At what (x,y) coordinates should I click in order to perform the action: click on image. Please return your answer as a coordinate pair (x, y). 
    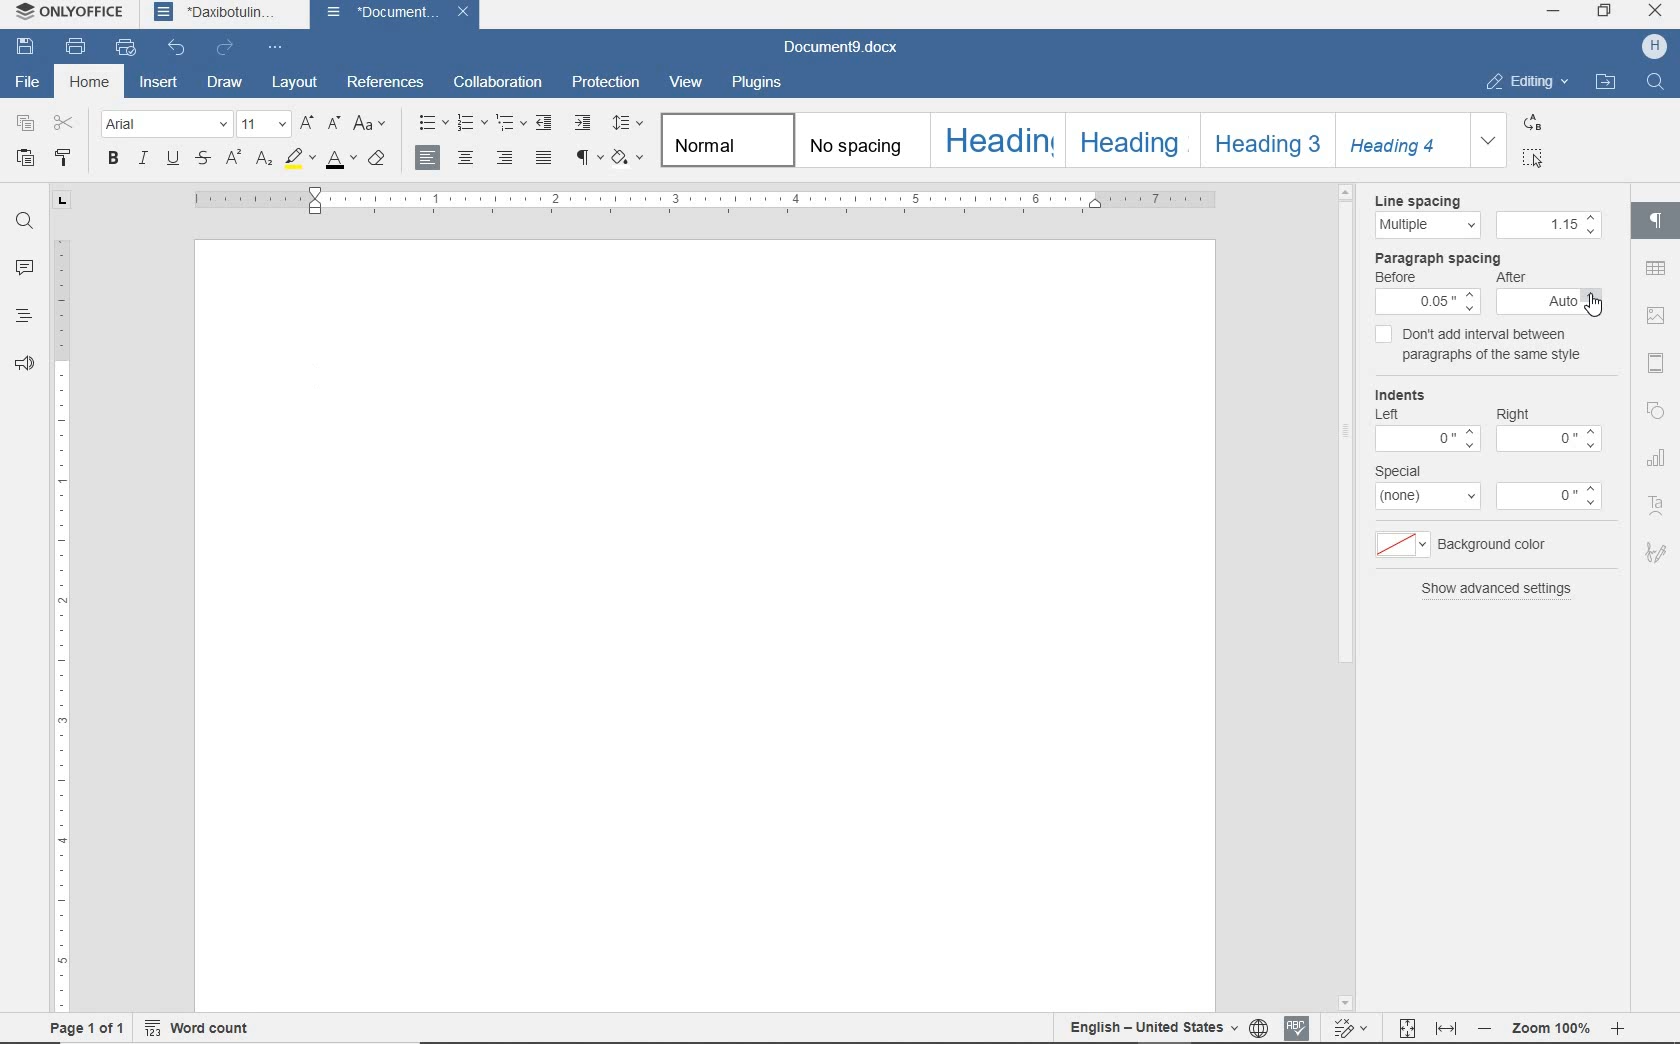
    Looking at the image, I should click on (1656, 316).